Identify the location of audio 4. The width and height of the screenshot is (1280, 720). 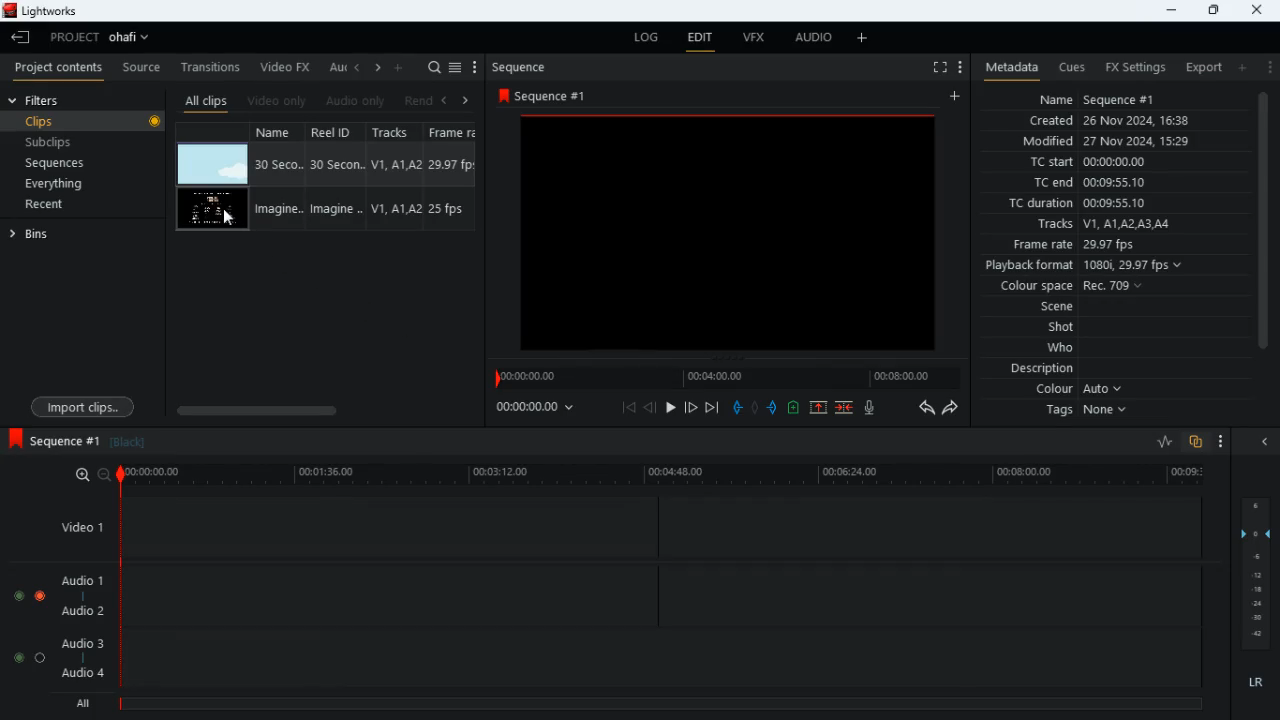
(81, 676).